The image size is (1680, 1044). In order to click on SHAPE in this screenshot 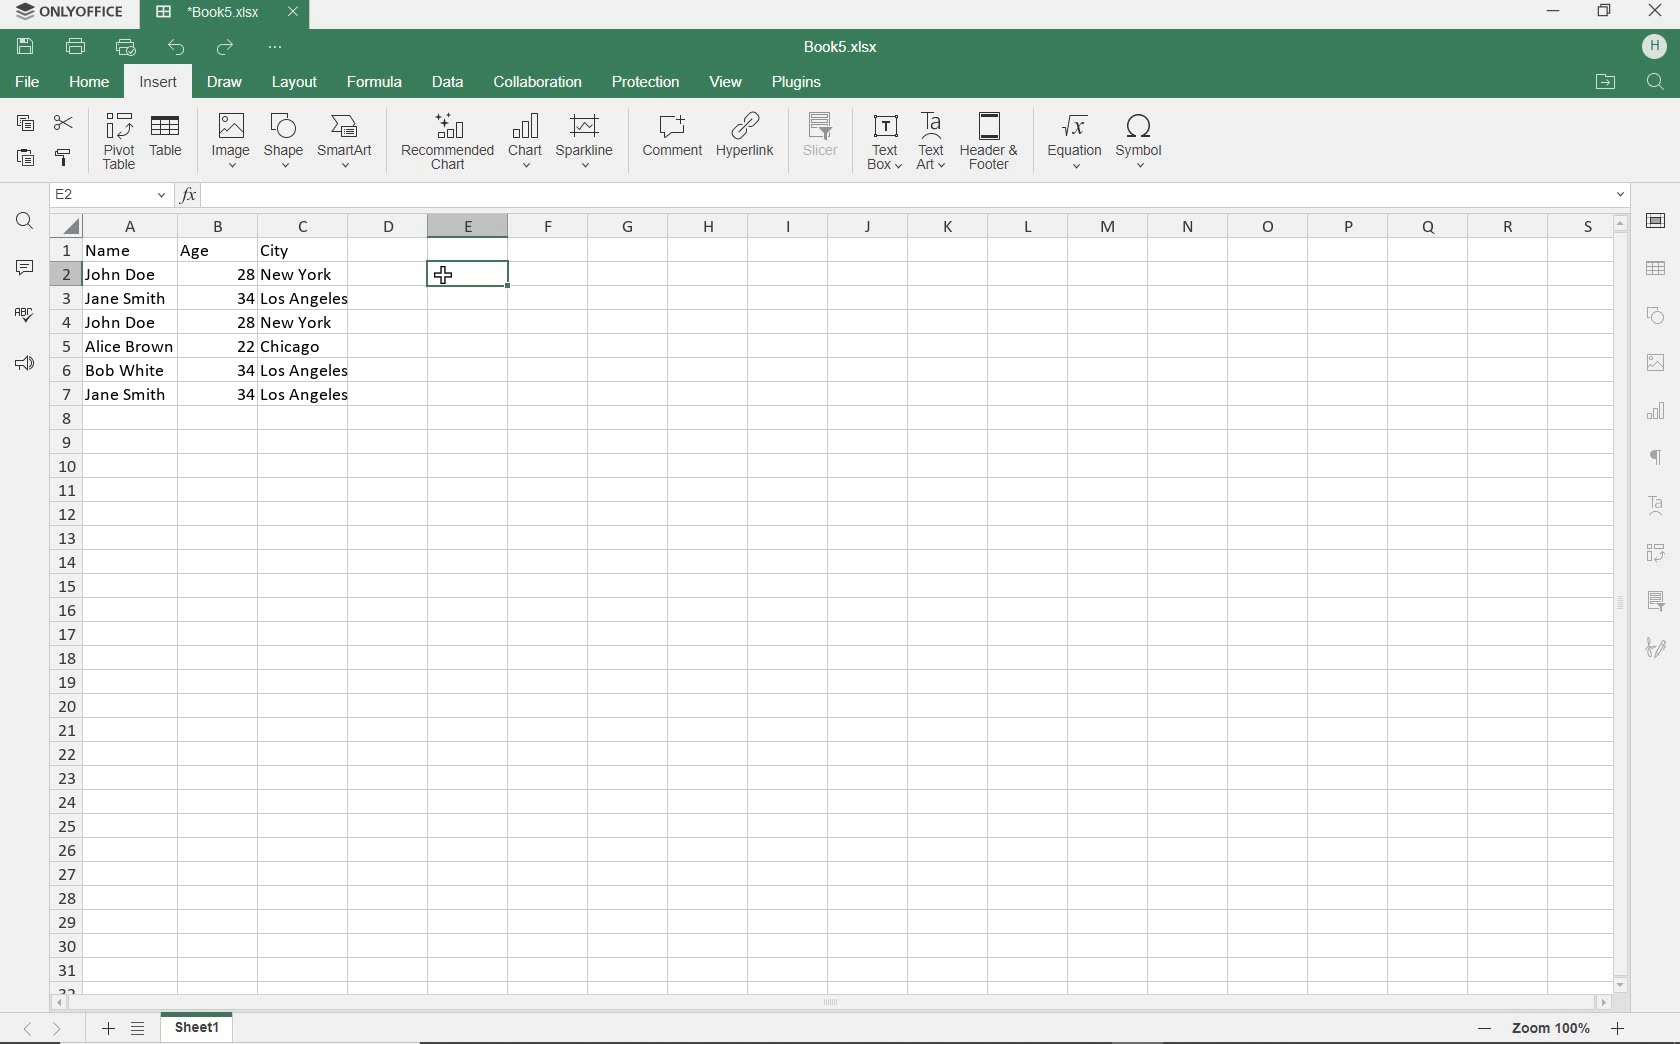, I will do `click(1655, 315)`.